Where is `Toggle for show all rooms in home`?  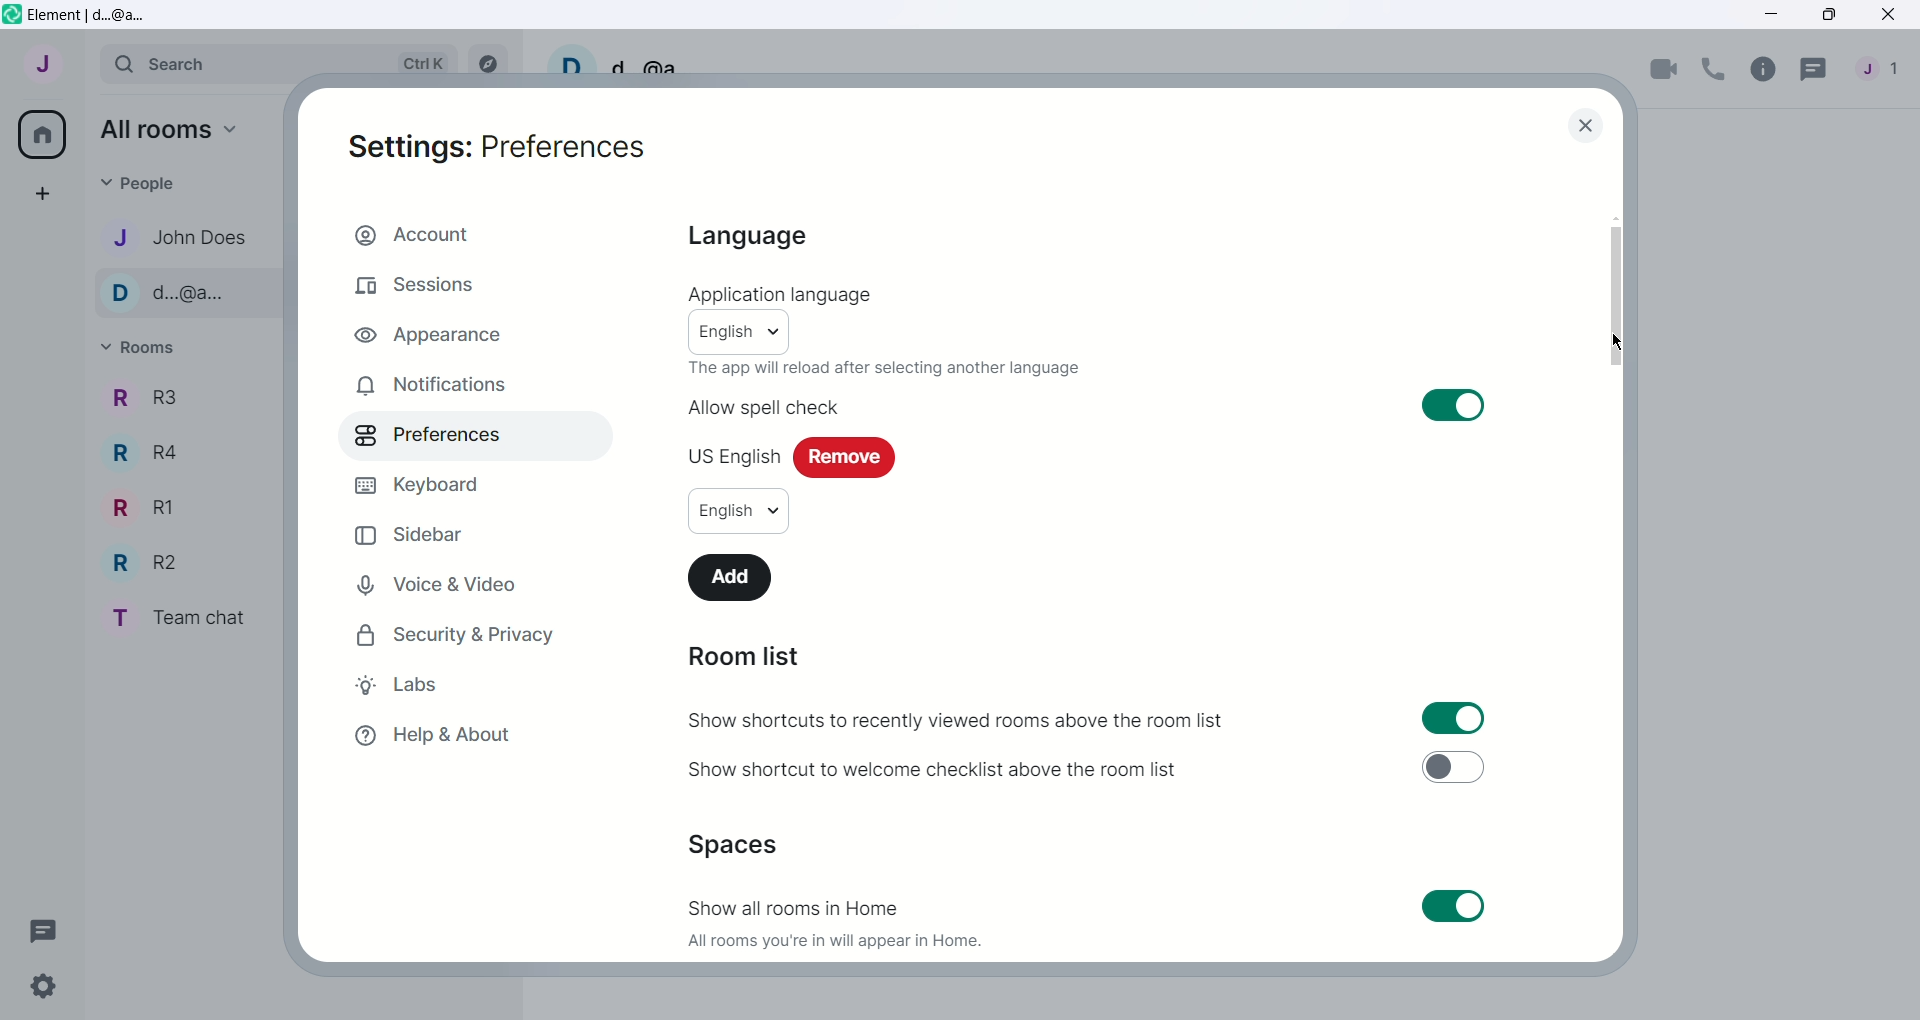 Toggle for show all rooms in home is located at coordinates (1454, 906).